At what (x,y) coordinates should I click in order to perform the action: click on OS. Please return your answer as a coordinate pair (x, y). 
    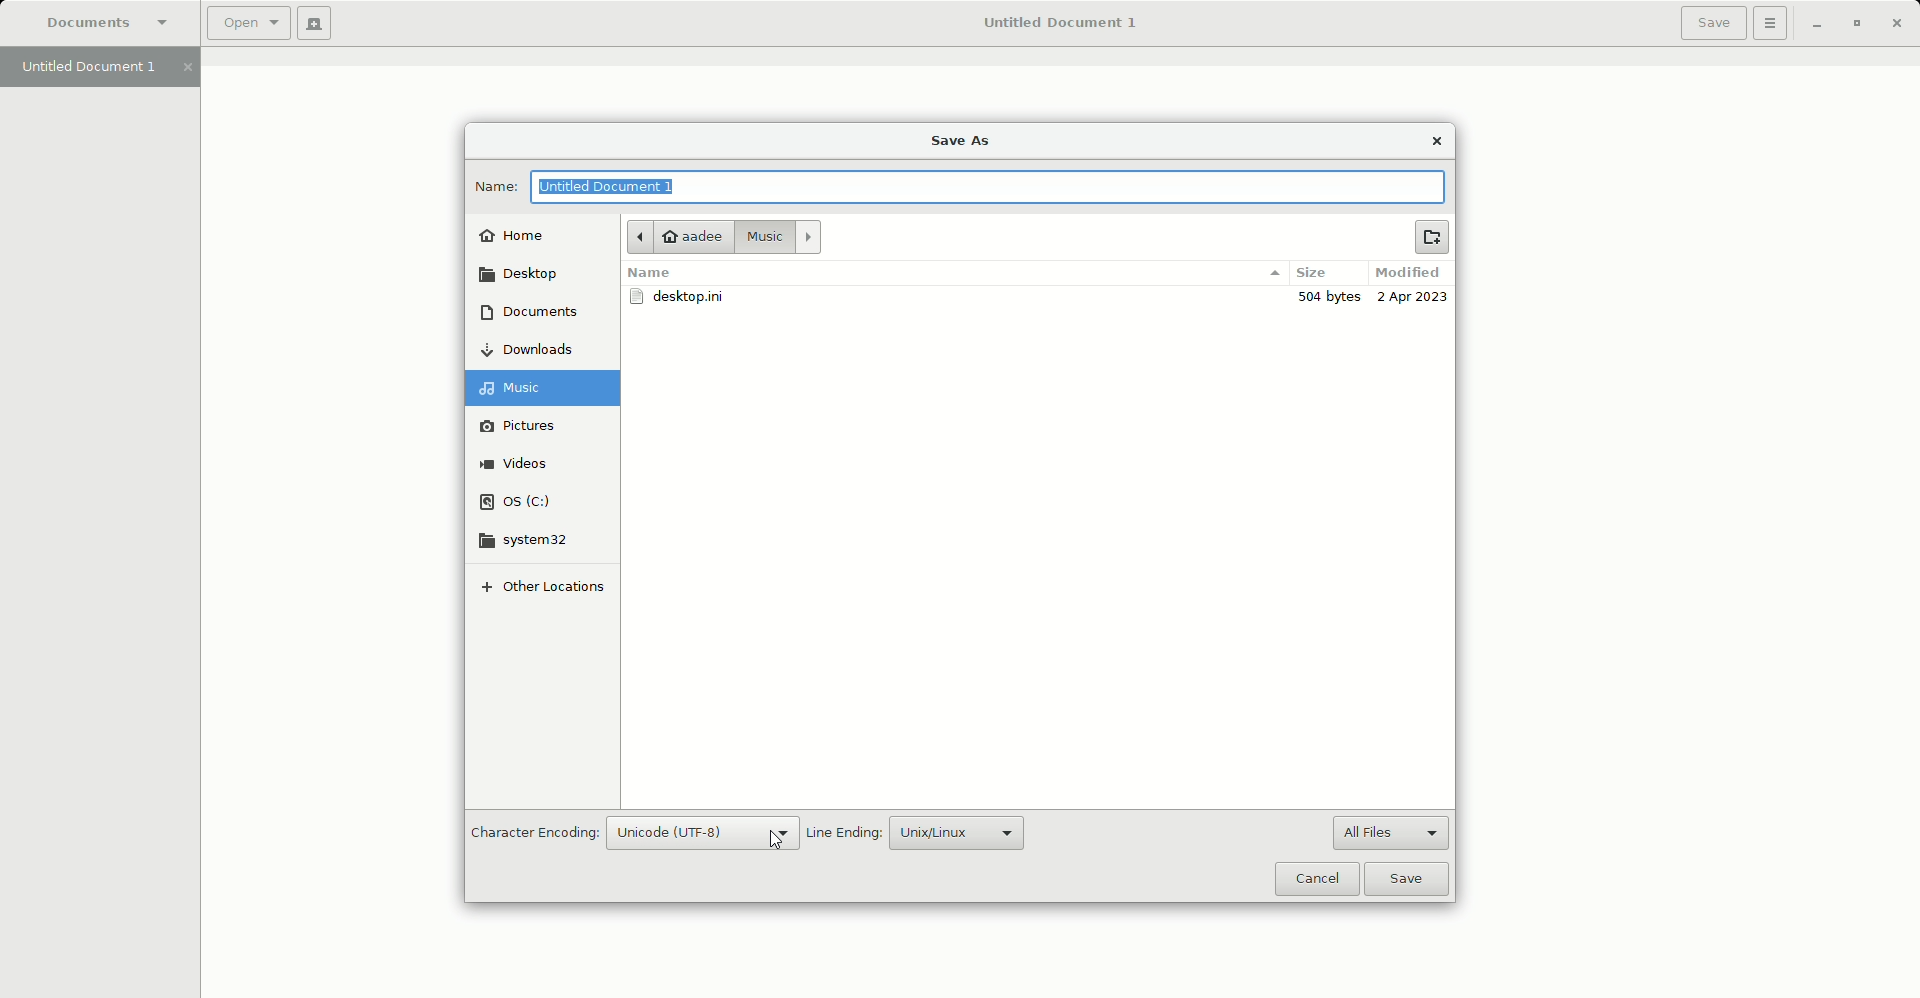
    Looking at the image, I should click on (535, 502).